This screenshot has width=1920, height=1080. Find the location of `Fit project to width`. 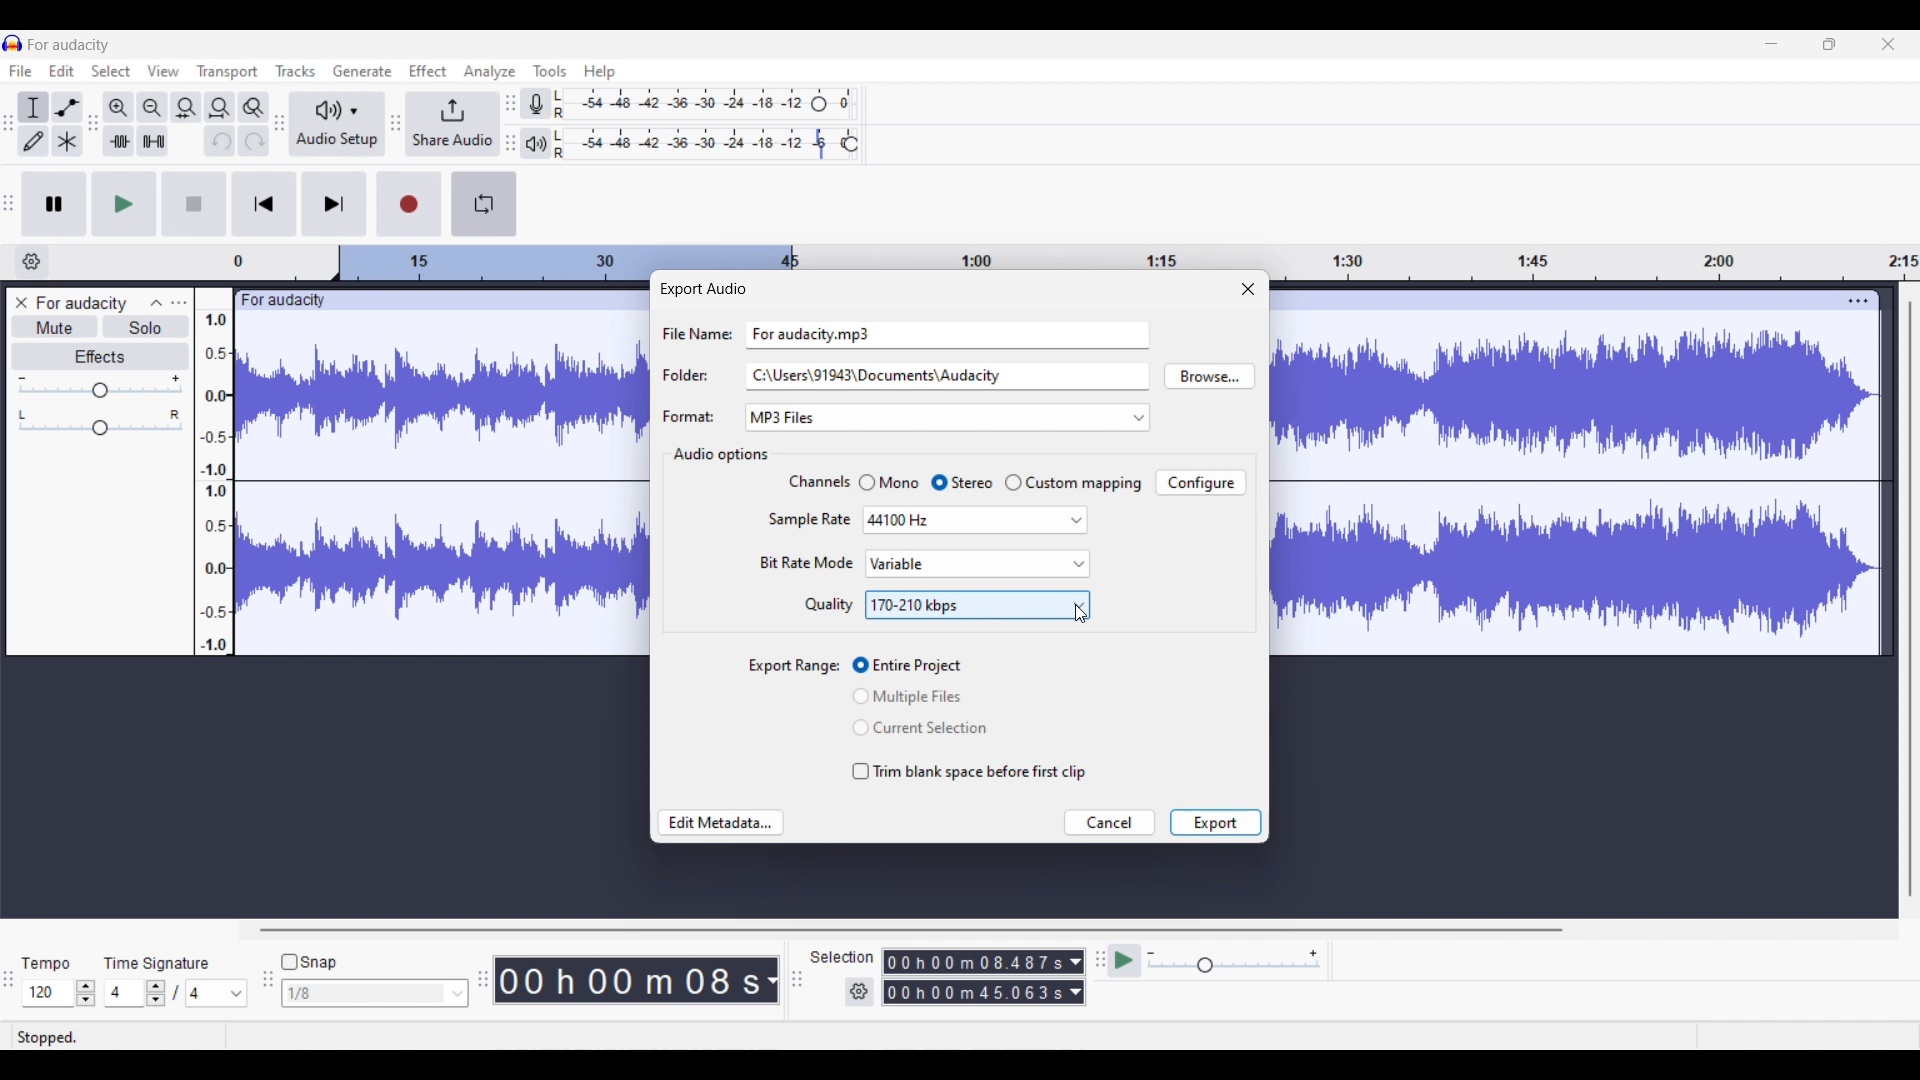

Fit project to width is located at coordinates (221, 108).